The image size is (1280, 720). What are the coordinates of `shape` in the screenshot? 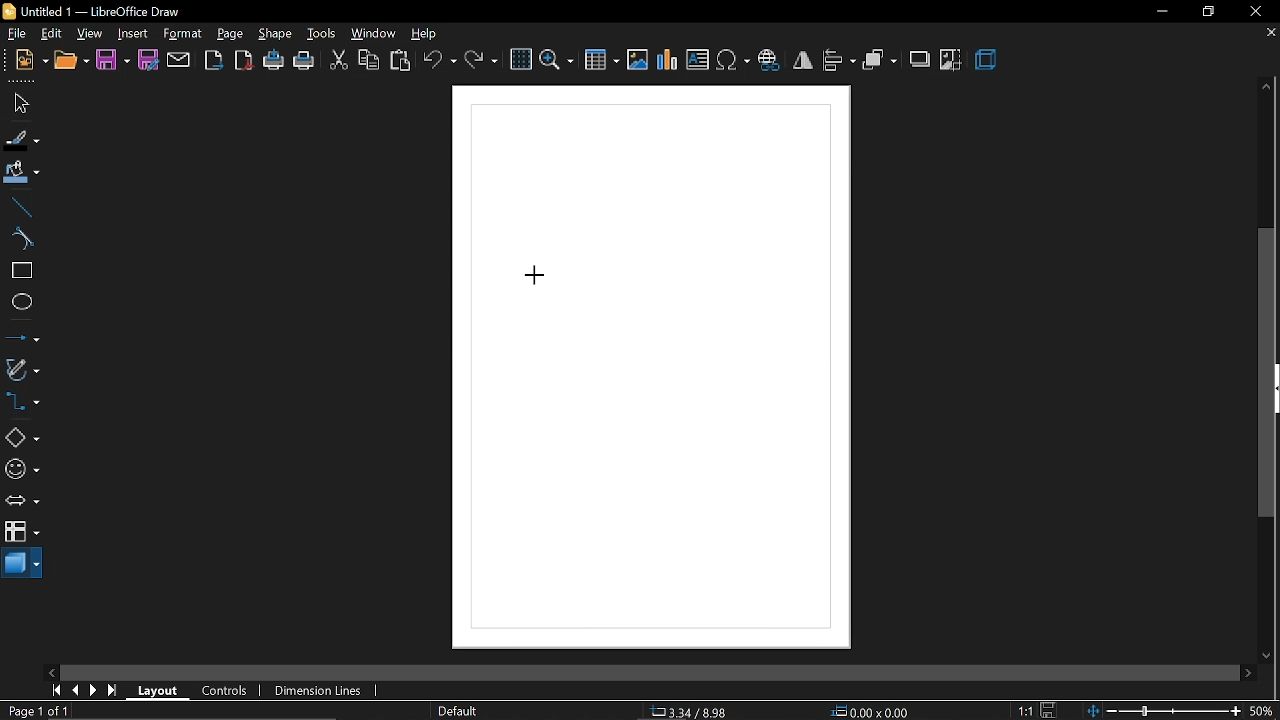 It's located at (276, 34).